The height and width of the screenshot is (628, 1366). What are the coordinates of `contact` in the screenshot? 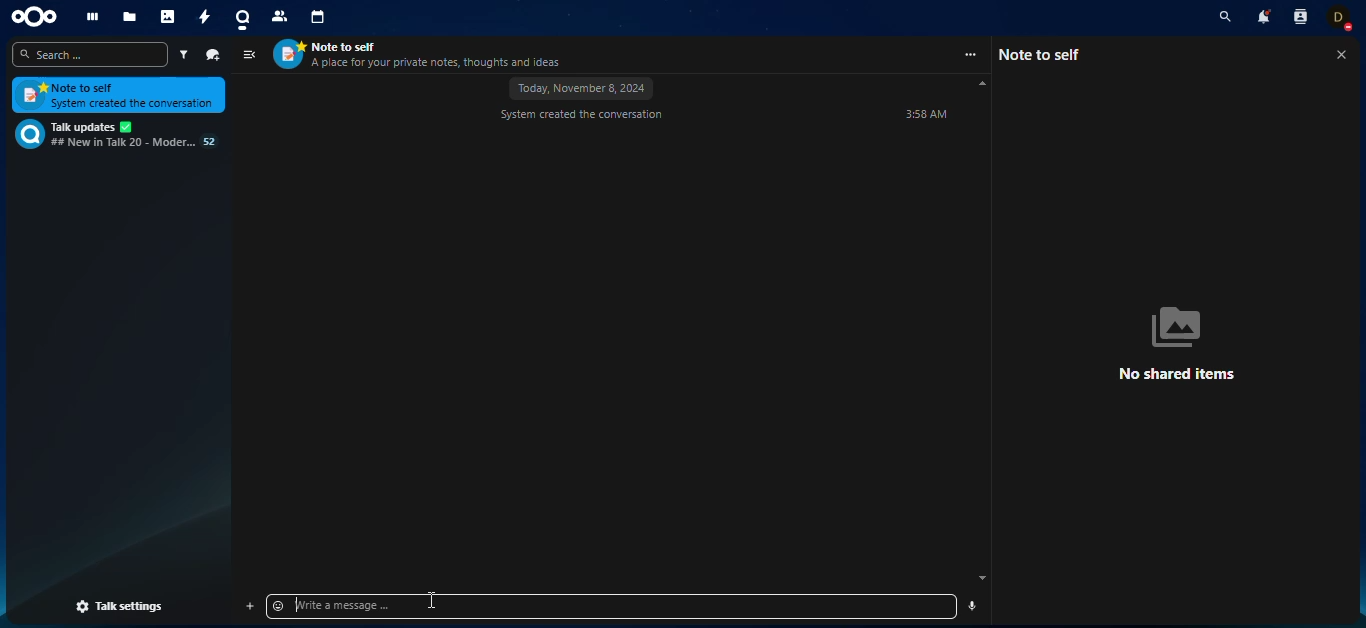 It's located at (424, 53).